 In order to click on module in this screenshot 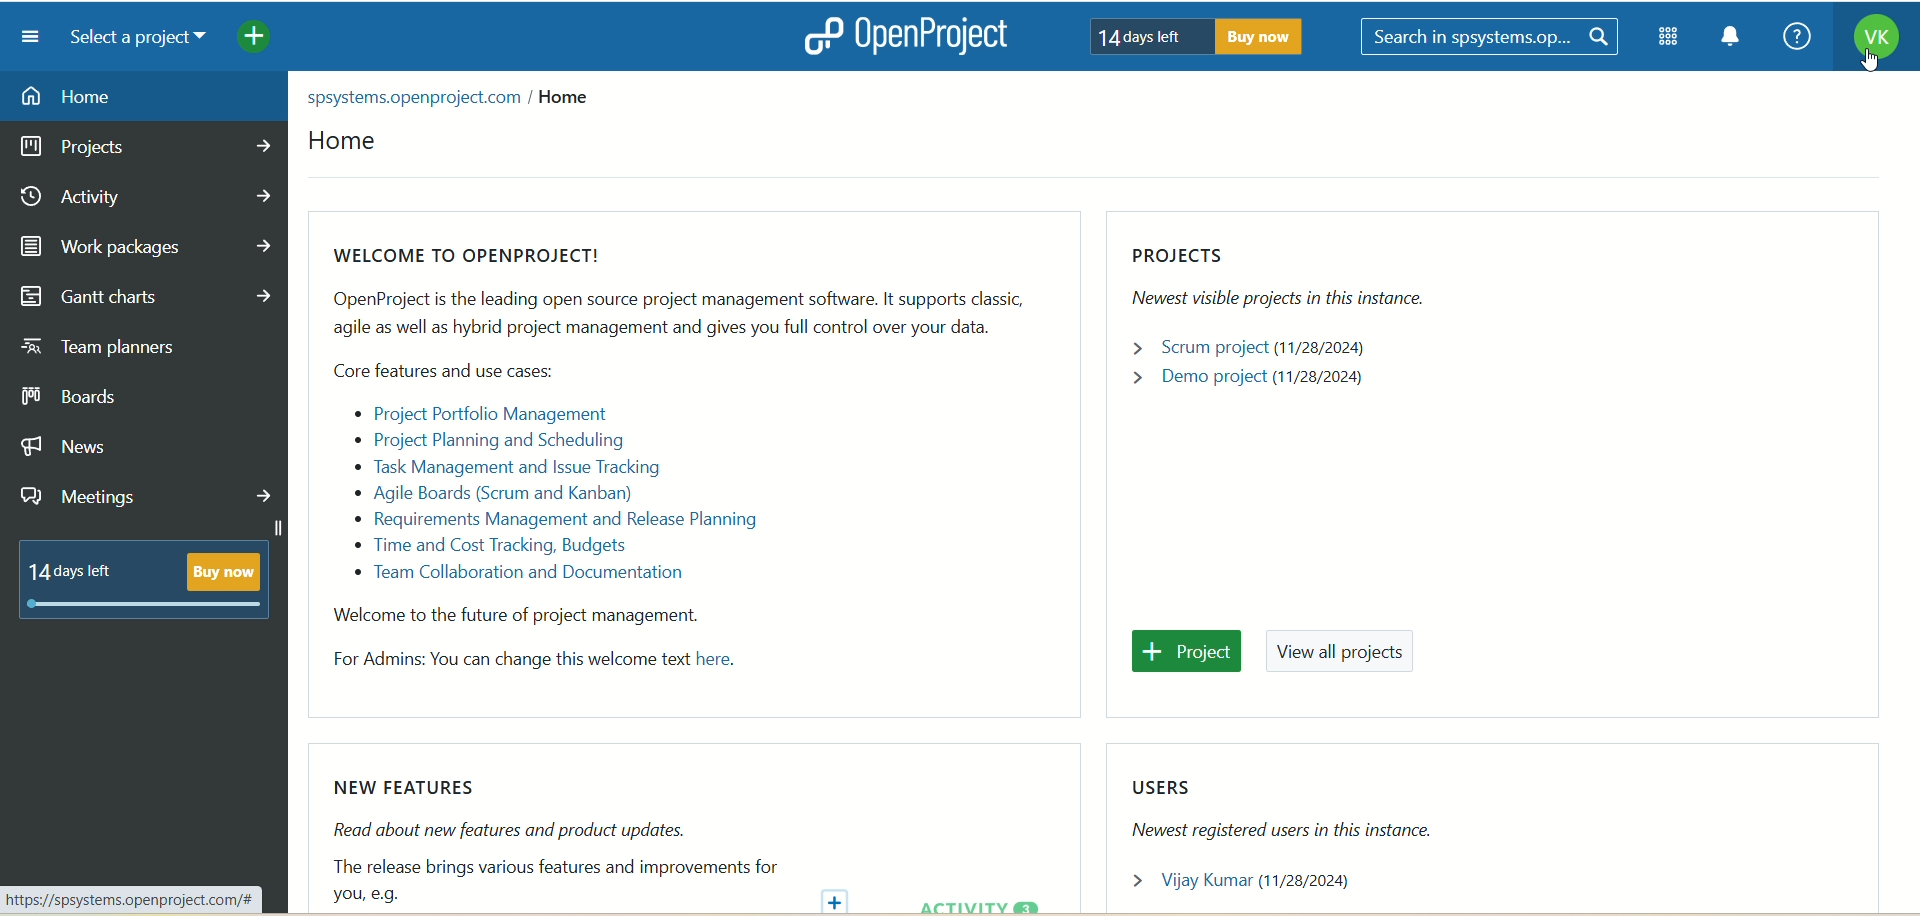, I will do `click(1672, 37)`.